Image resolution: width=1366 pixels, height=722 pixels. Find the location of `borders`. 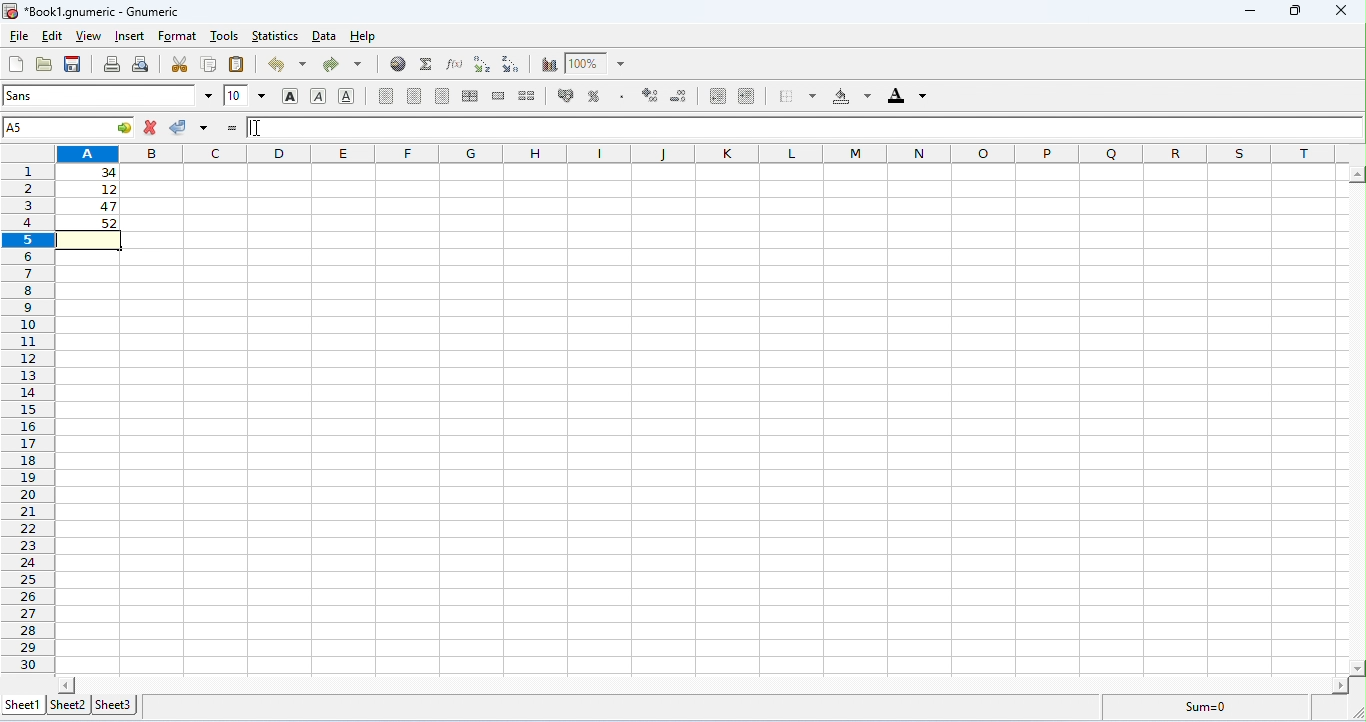

borders is located at coordinates (797, 95).